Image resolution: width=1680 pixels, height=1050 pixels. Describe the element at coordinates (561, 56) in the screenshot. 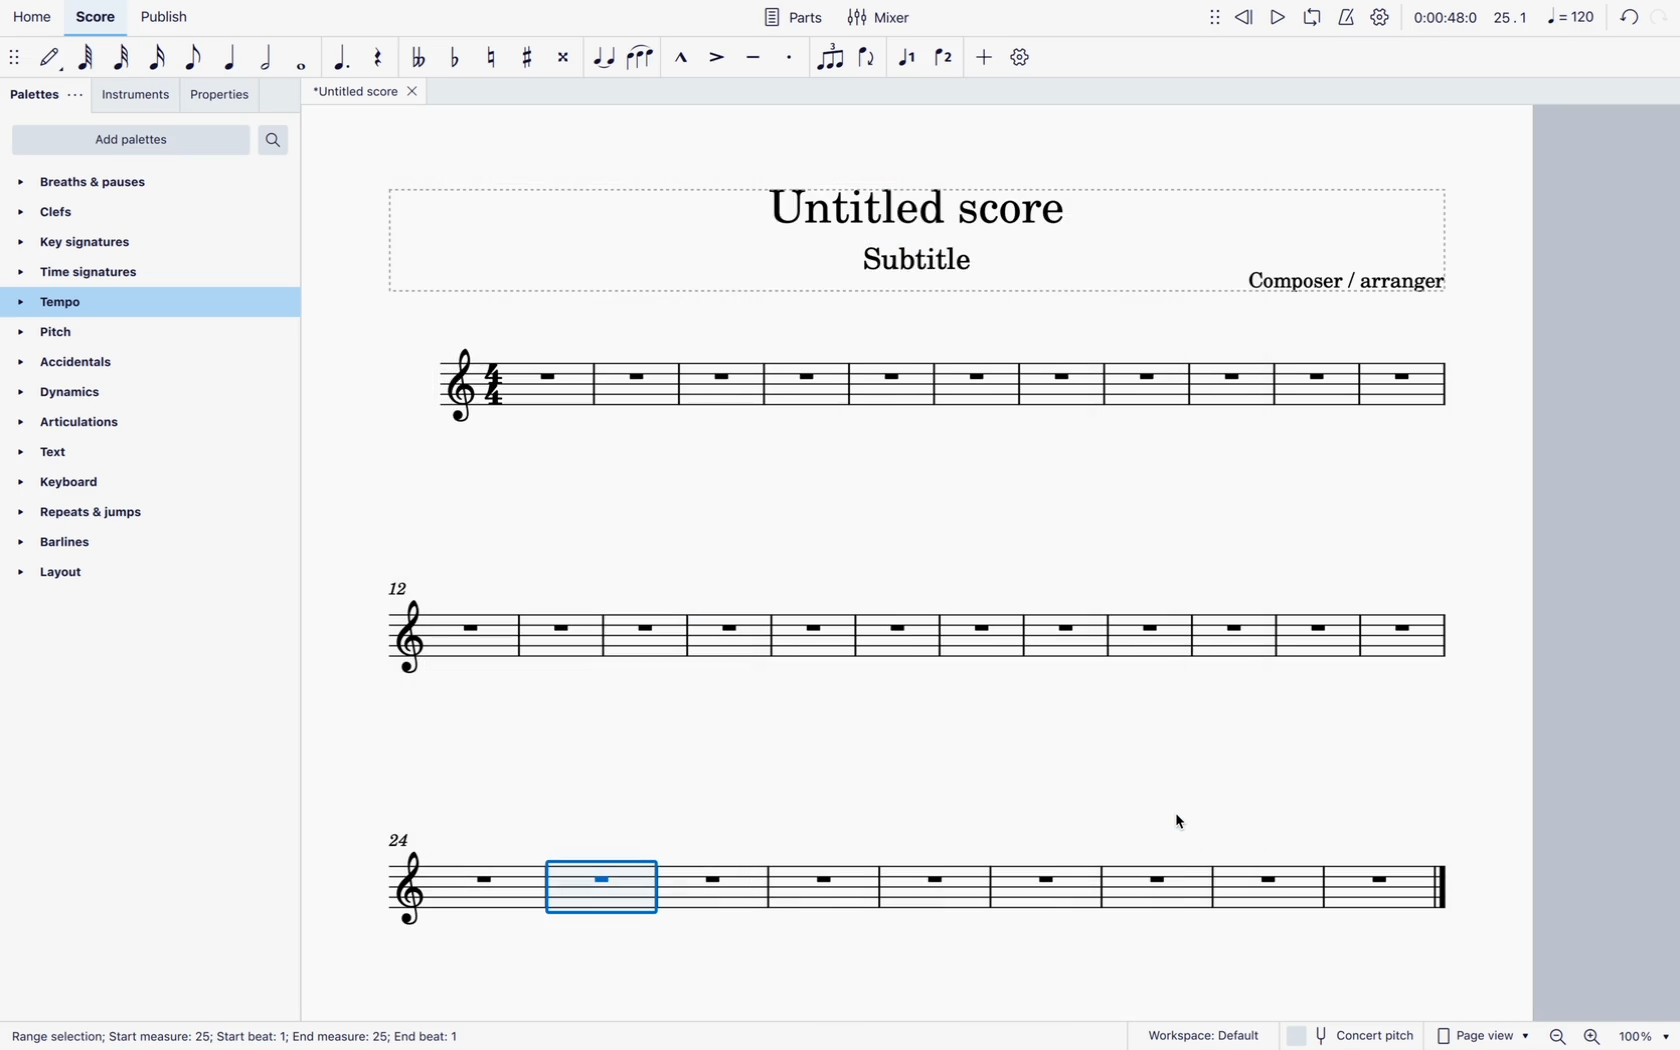

I see `toggle double sharp` at that location.